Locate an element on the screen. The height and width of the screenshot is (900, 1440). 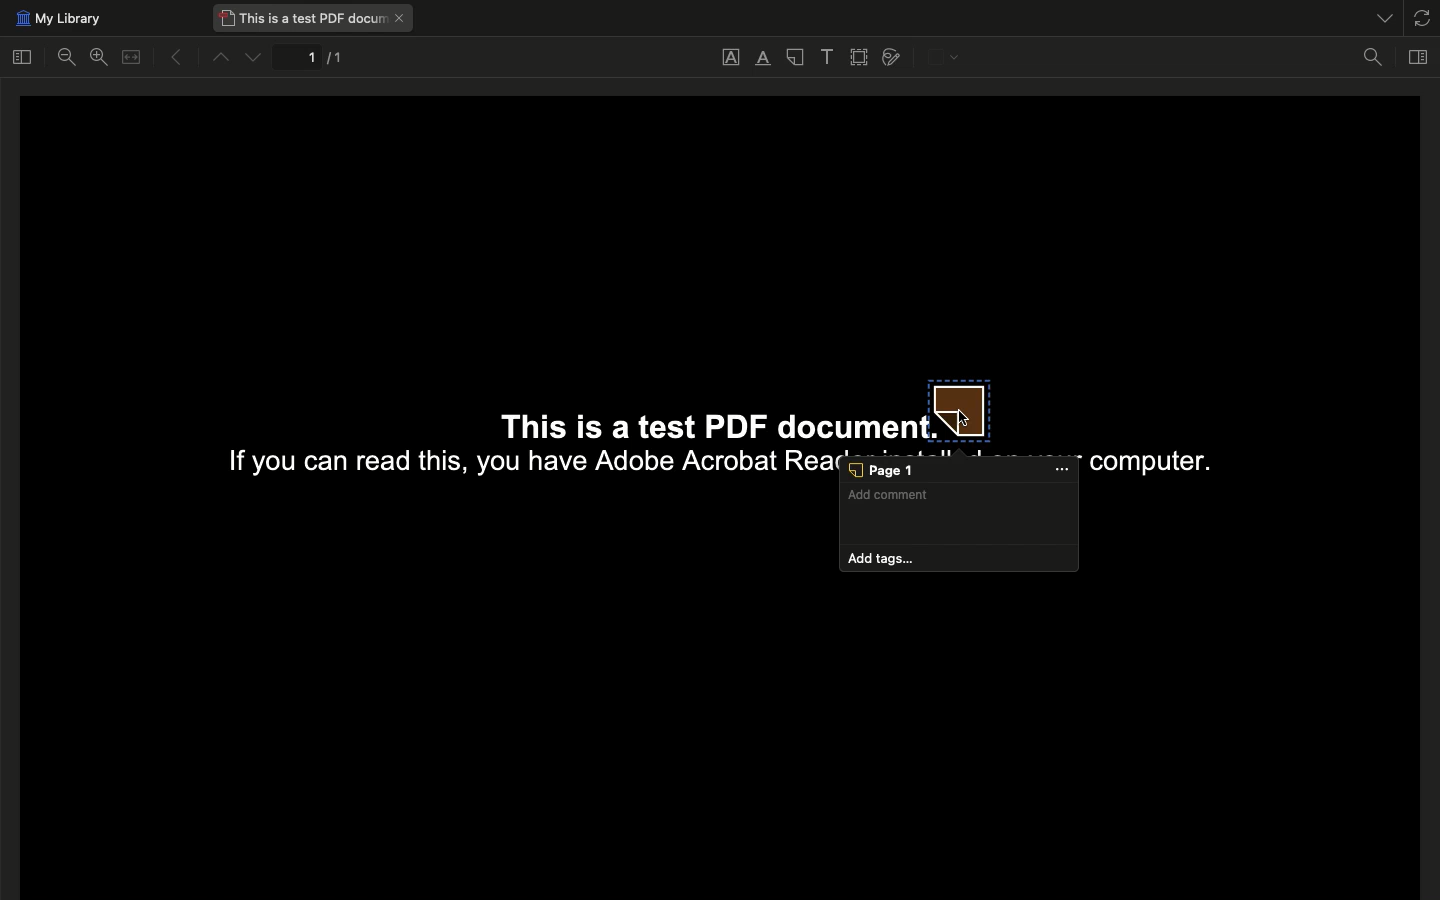
List all tabs is located at coordinates (1379, 14).